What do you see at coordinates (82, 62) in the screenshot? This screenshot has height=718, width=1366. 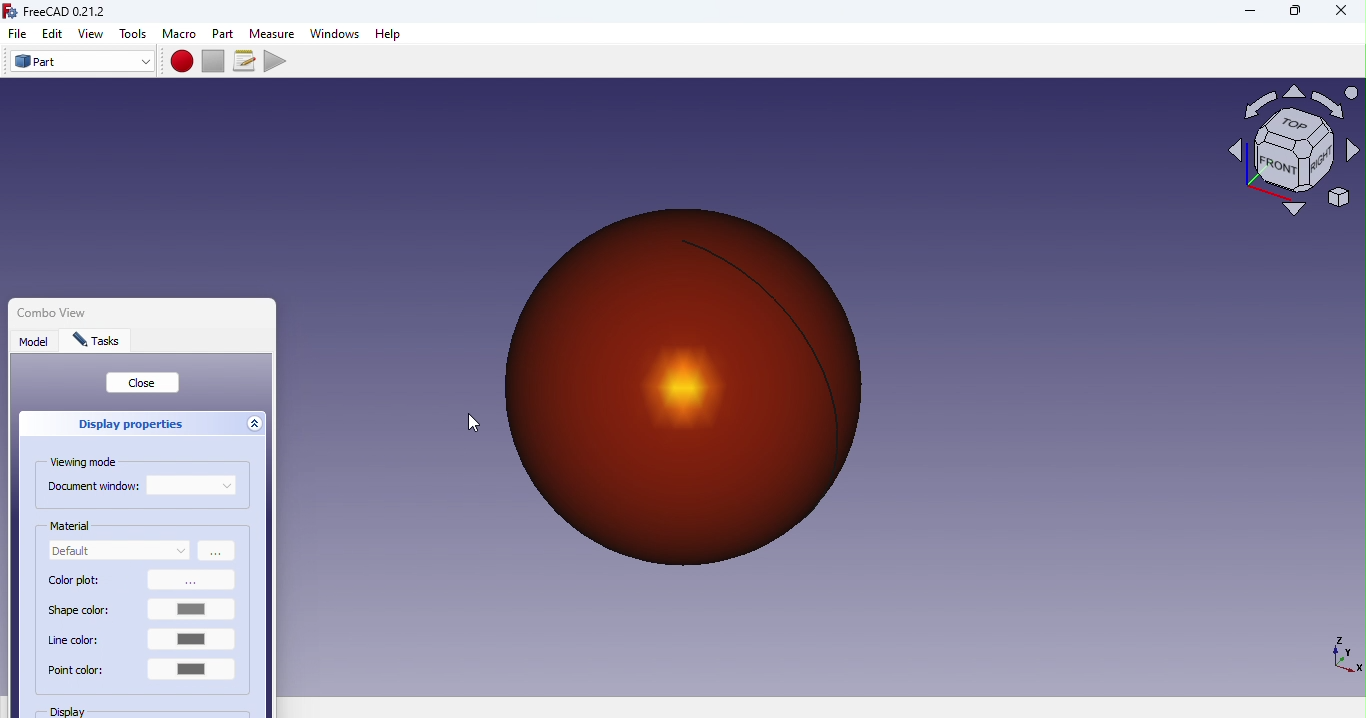 I see `Part` at bounding box center [82, 62].